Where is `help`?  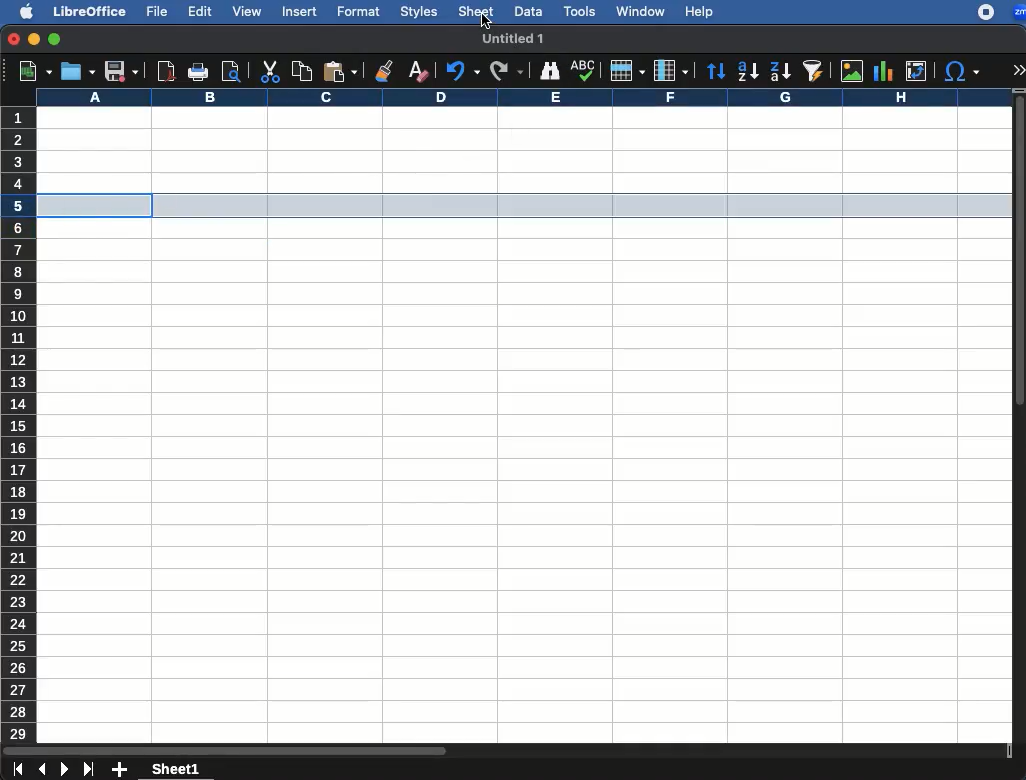 help is located at coordinates (698, 12).